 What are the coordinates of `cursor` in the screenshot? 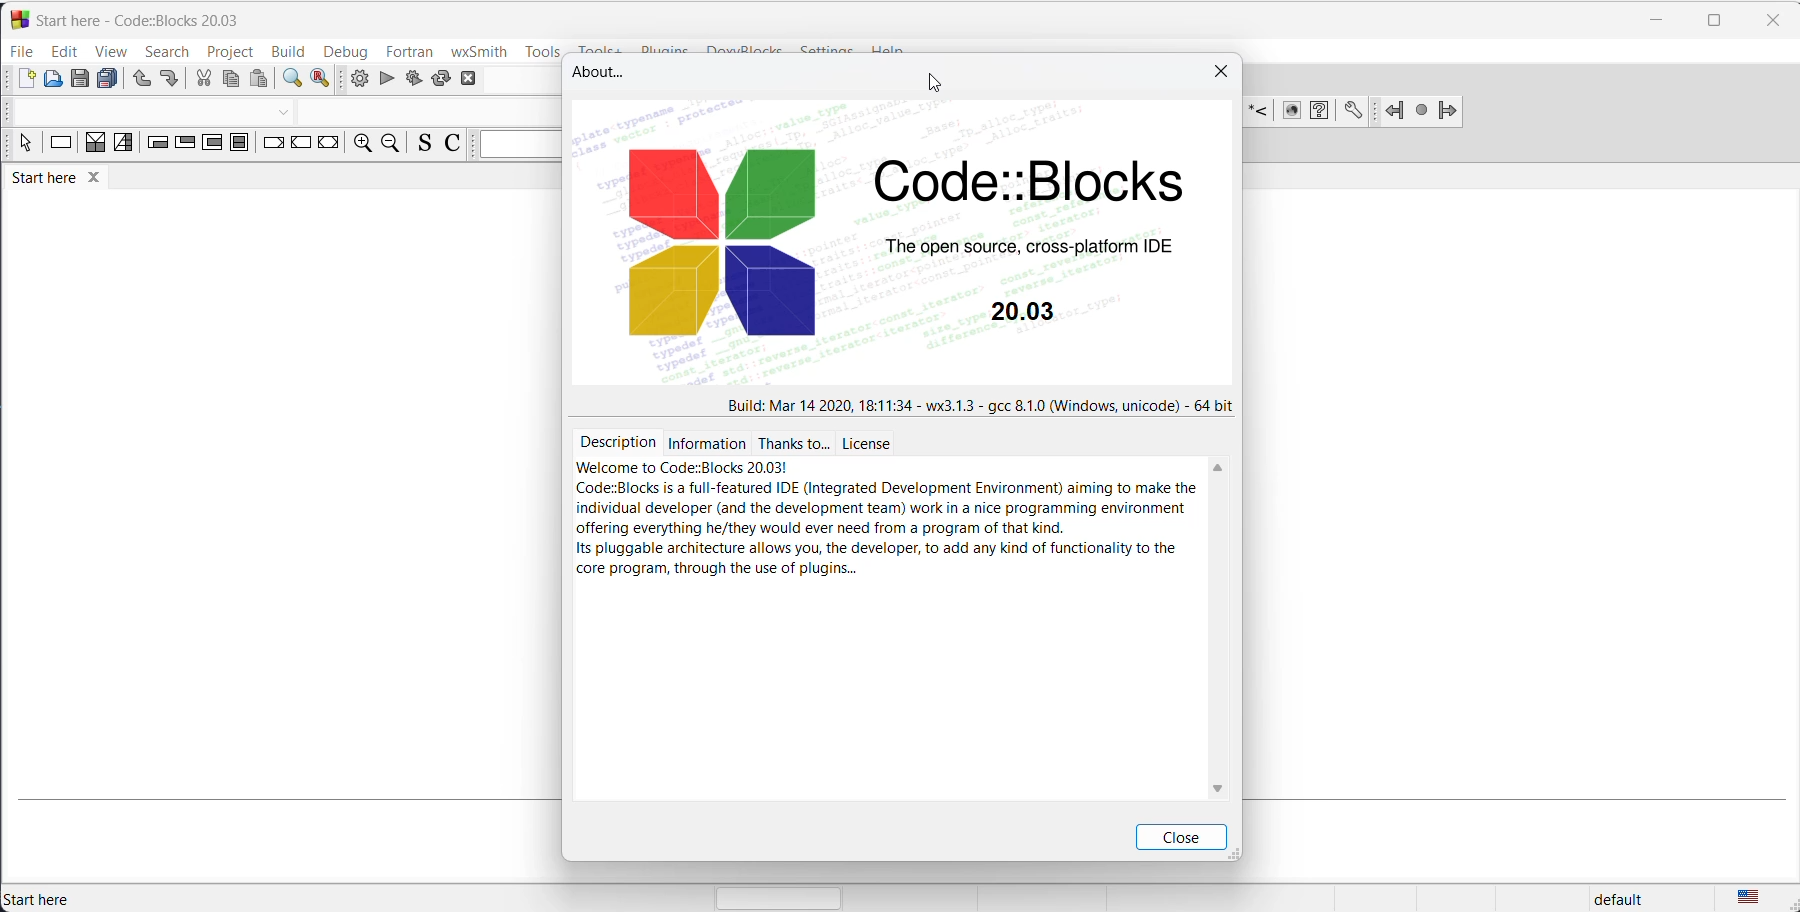 It's located at (934, 84).